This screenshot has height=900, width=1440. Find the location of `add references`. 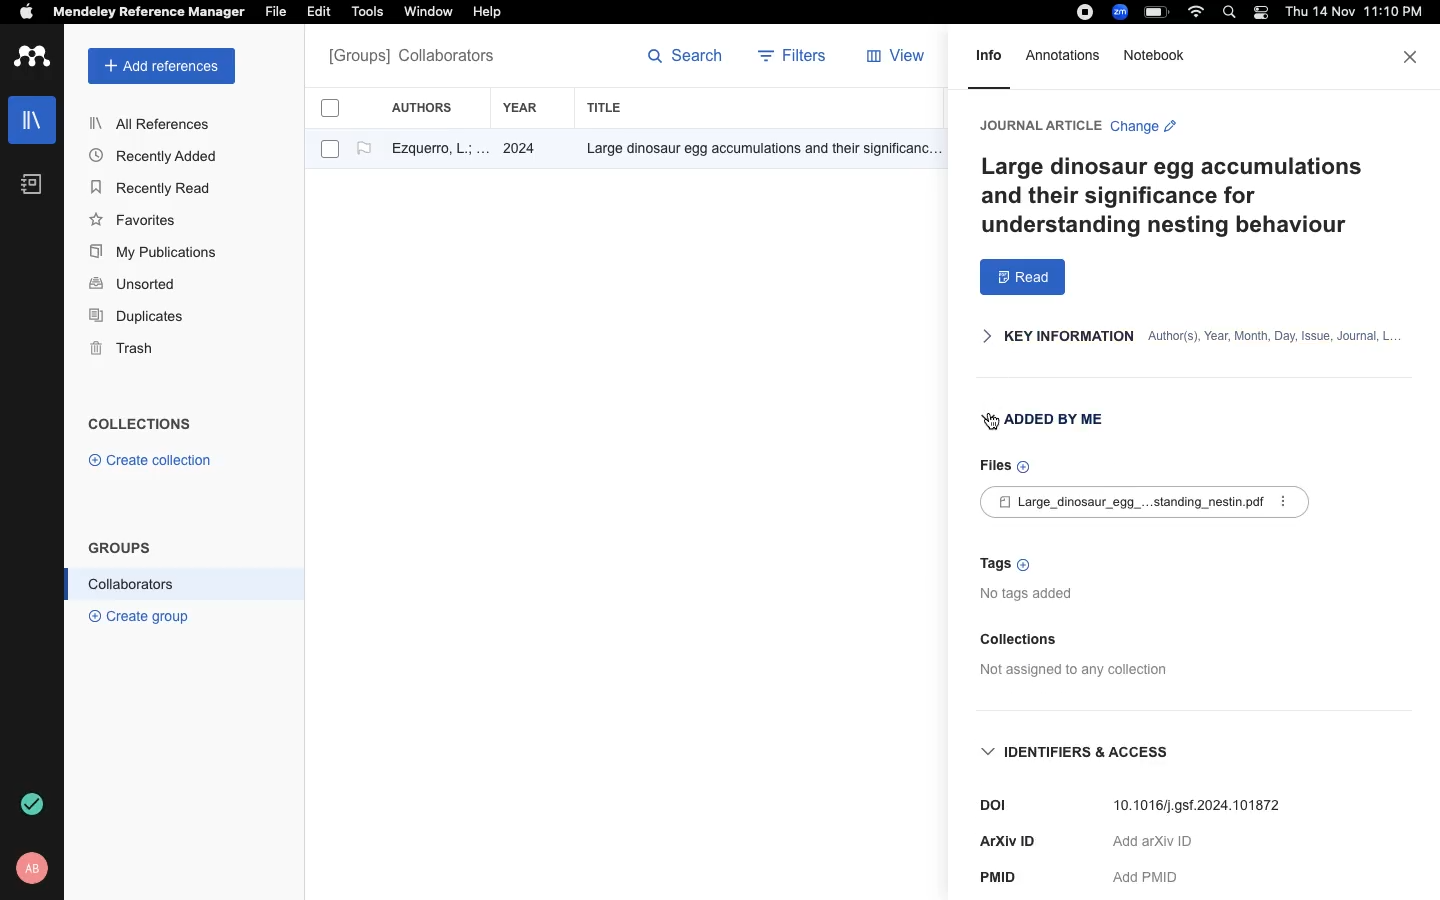

add references is located at coordinates (162, 66).